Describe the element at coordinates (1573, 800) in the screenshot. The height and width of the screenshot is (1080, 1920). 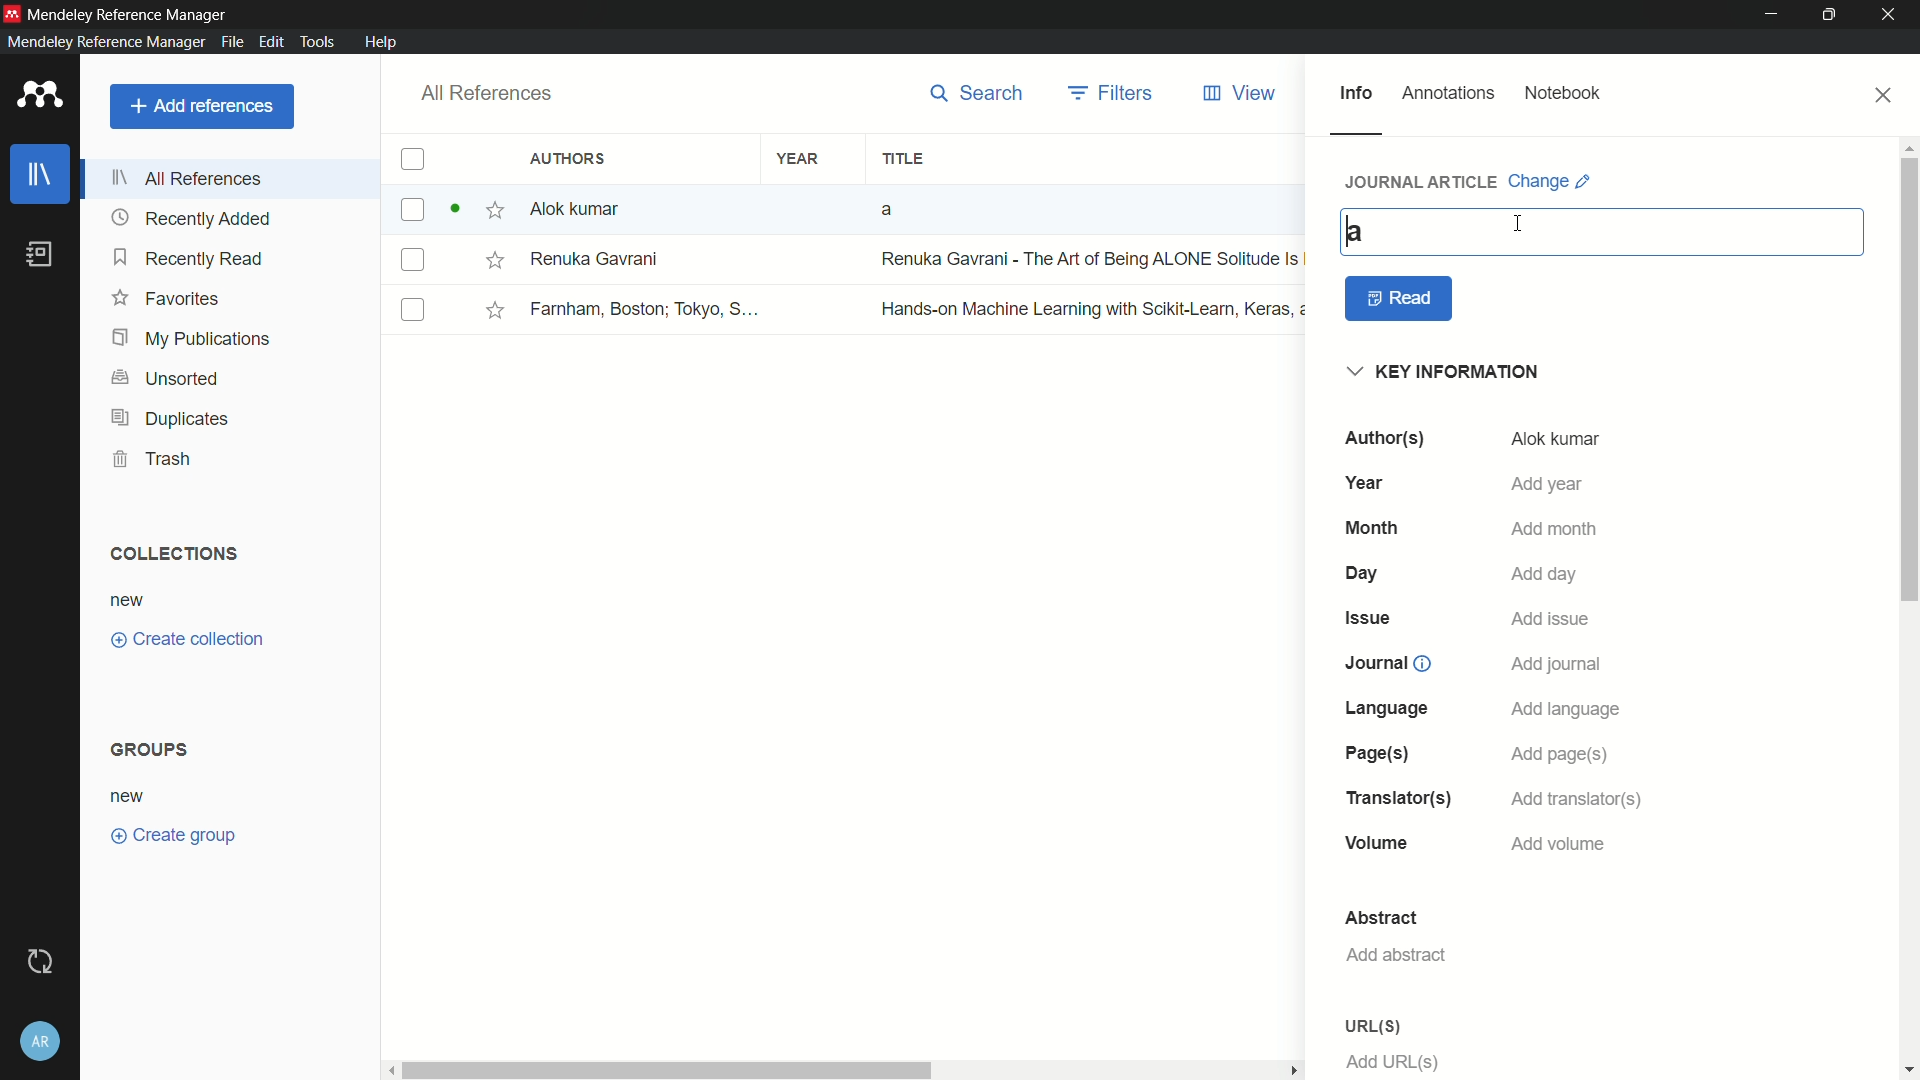
I see `add translator` at that location.